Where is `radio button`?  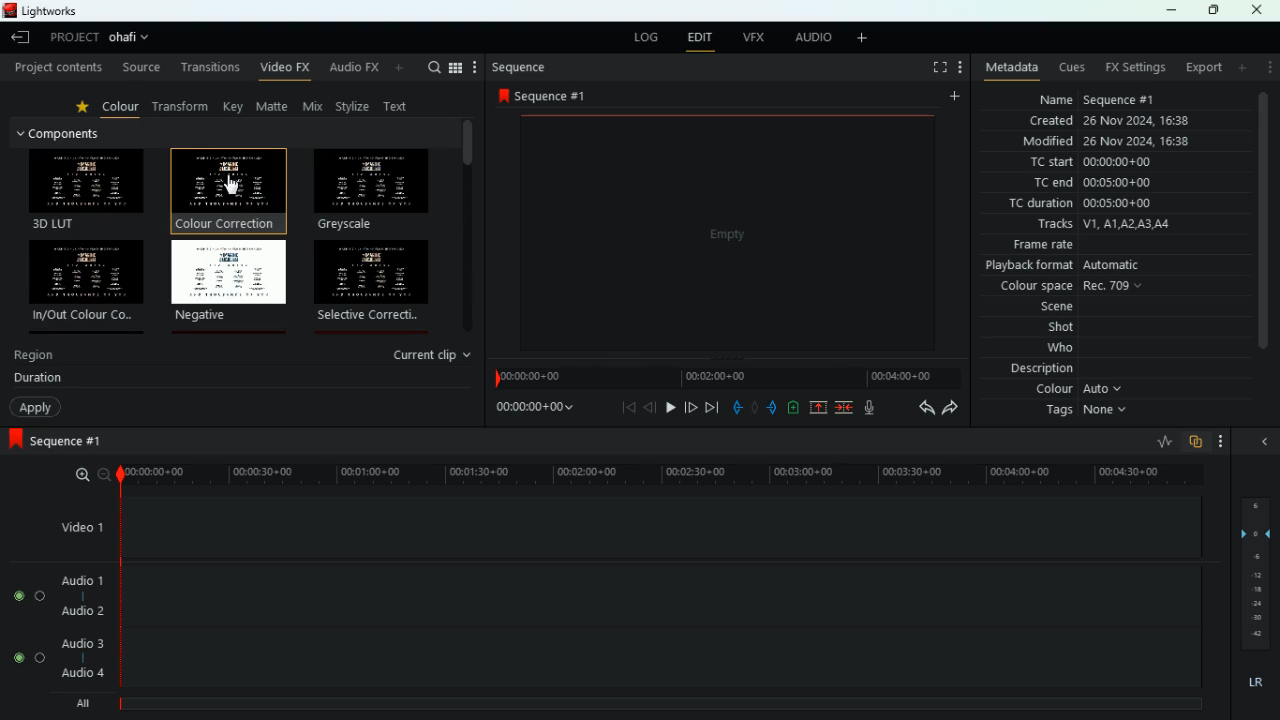
radio button is located at coordinates (27, 627).